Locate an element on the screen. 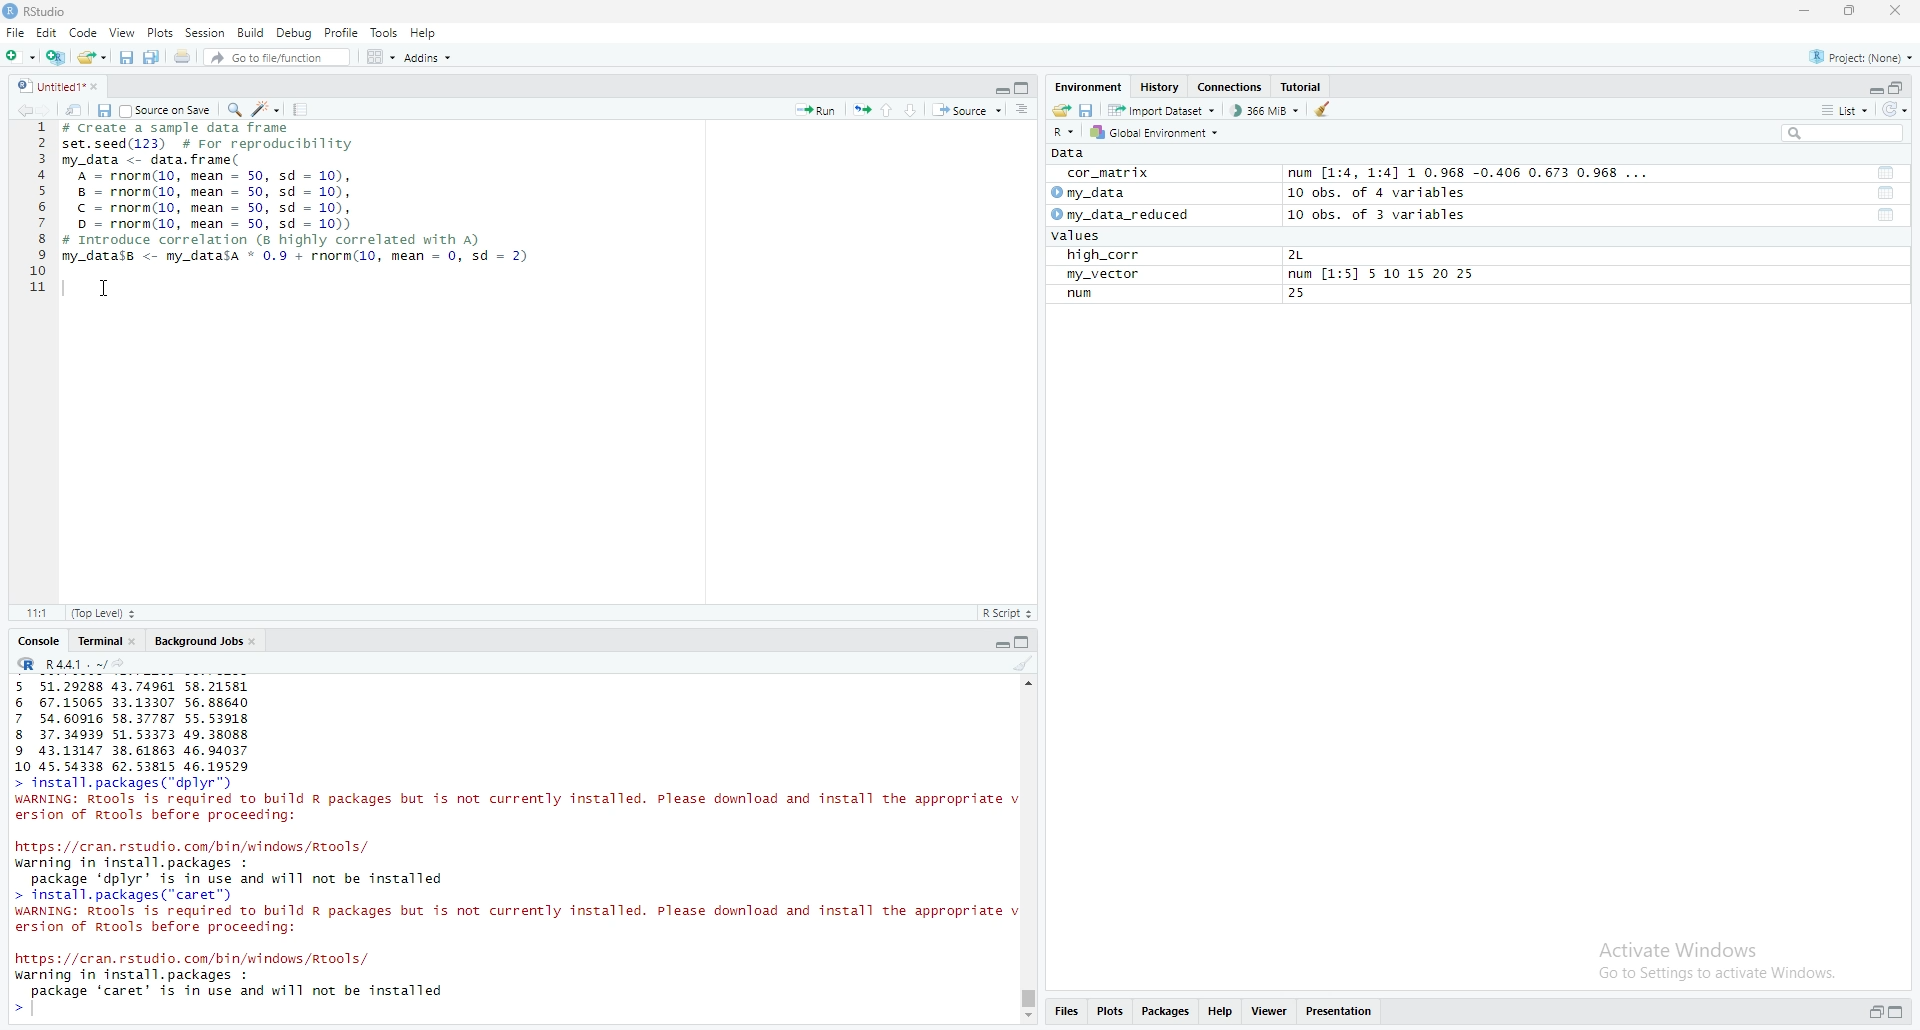 The image size is (1920, 1030). Environment  is located at coordinates (1090, 86).